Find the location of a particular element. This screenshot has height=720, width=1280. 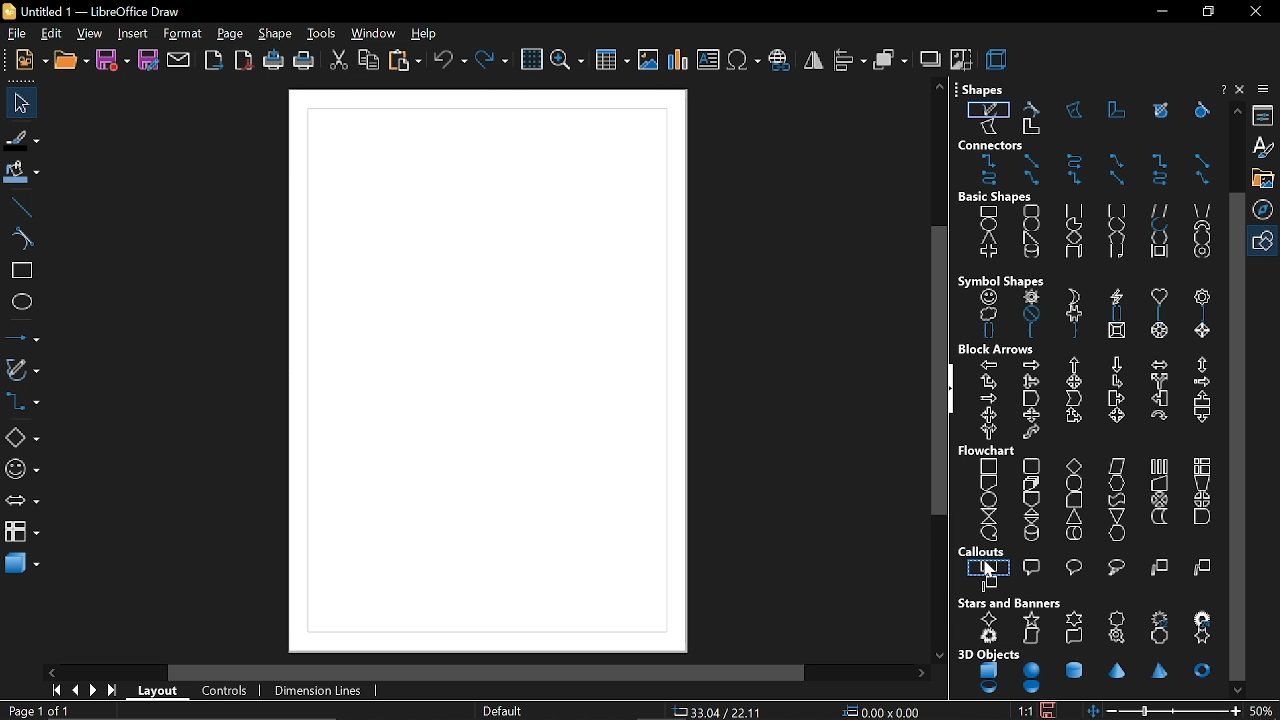

curved connector with arrows is located at coordinates (1161, 180).